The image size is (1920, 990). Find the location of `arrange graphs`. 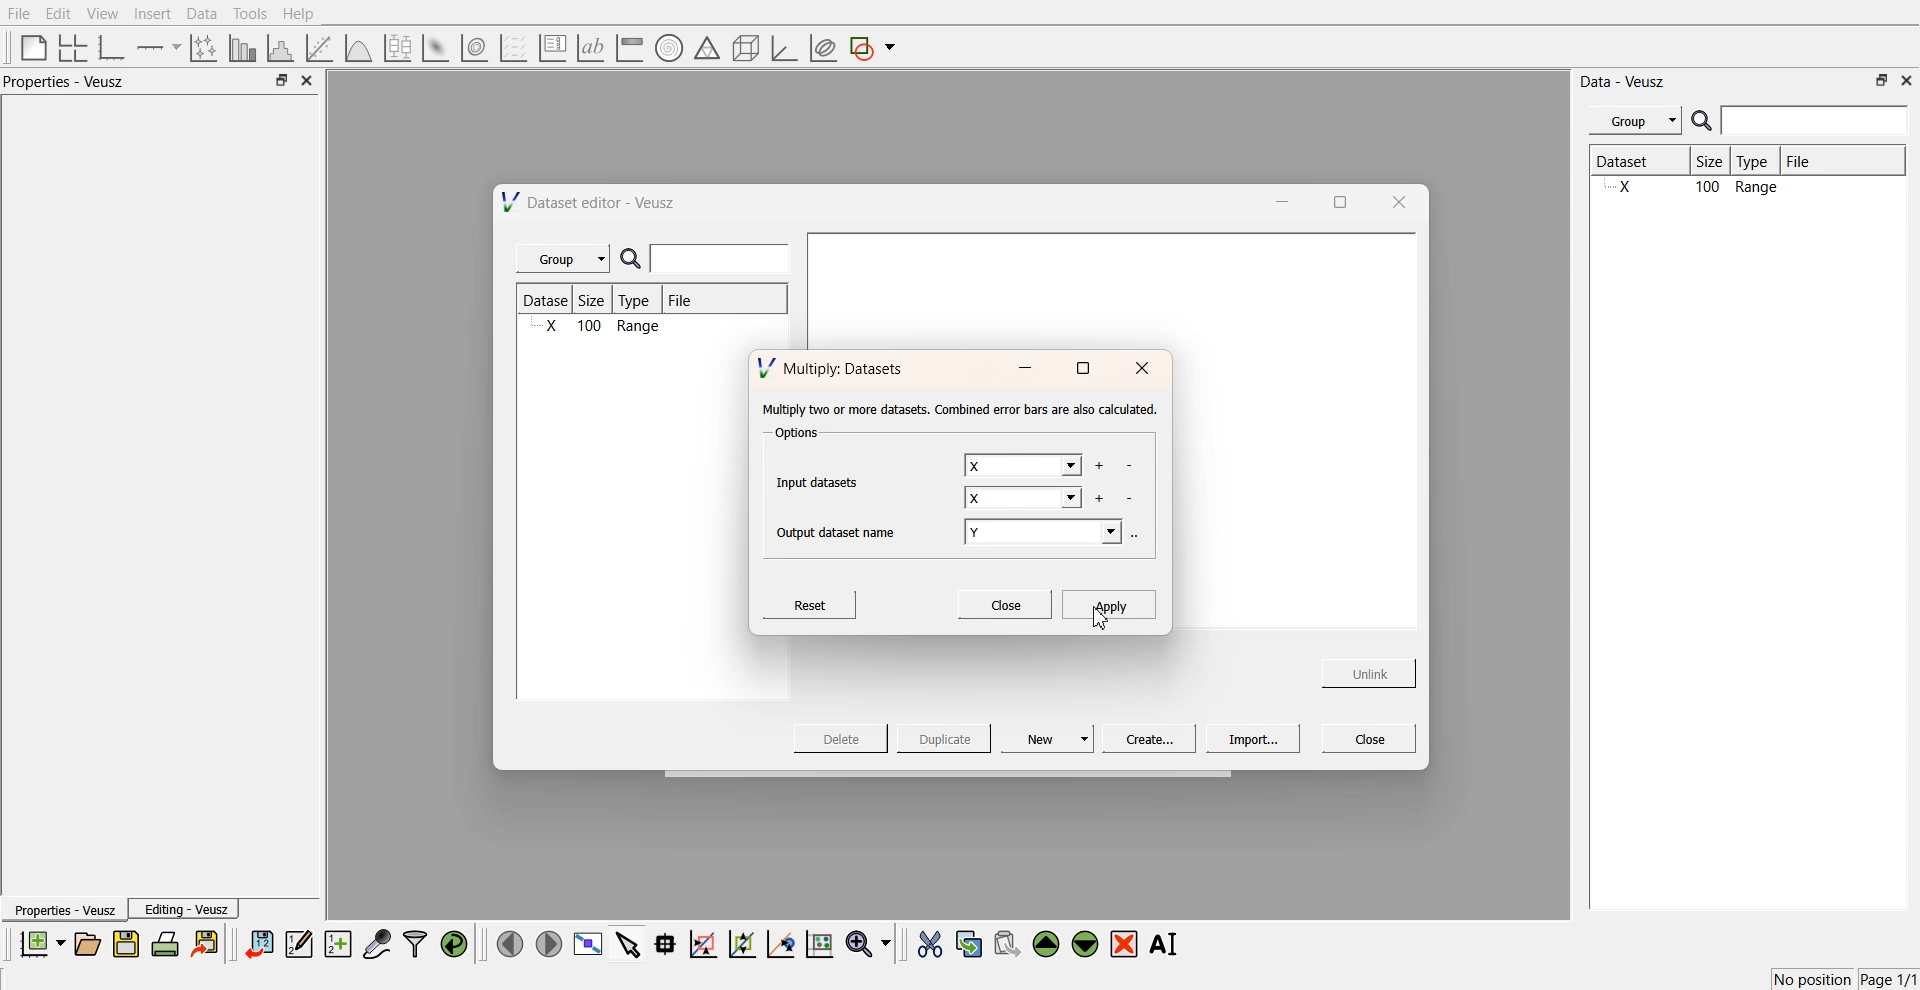

arrange graphs is located at coordinates (69, 47).